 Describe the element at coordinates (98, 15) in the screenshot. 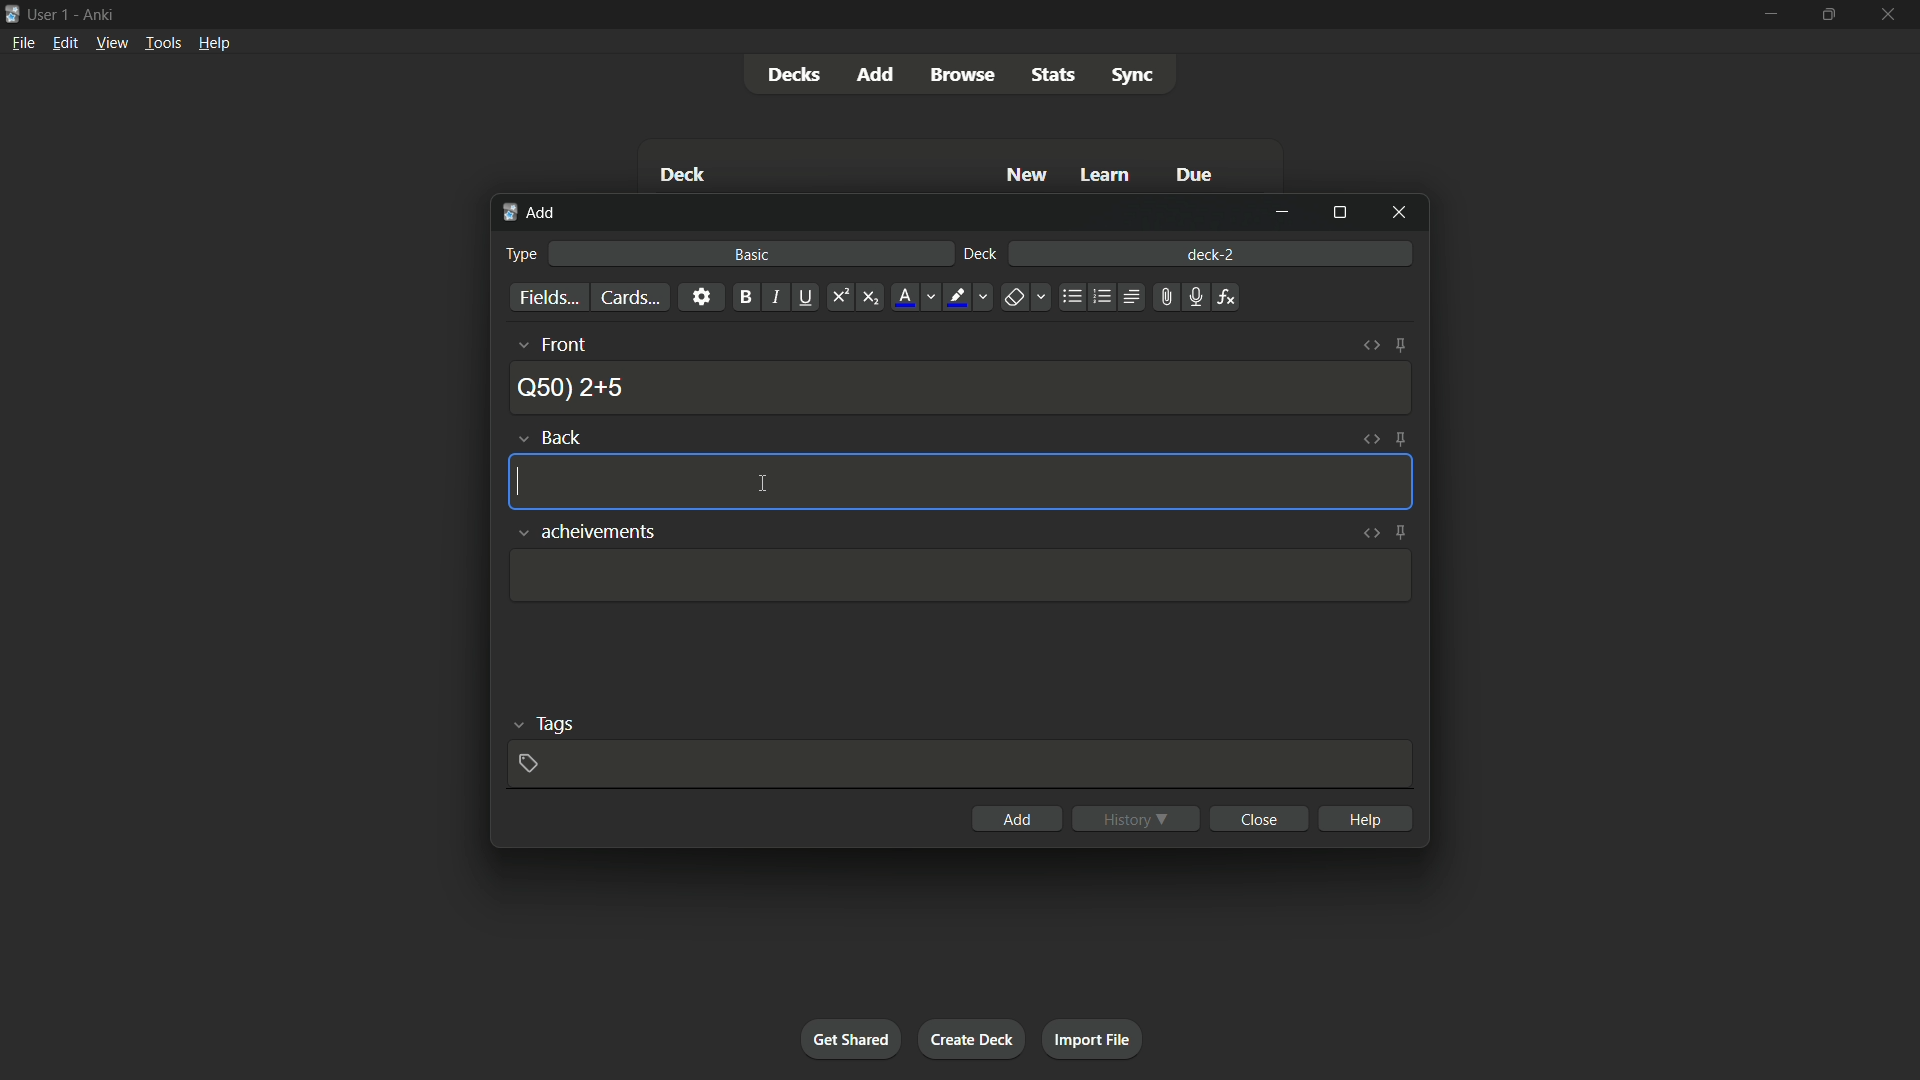

I see `app name` at that location.